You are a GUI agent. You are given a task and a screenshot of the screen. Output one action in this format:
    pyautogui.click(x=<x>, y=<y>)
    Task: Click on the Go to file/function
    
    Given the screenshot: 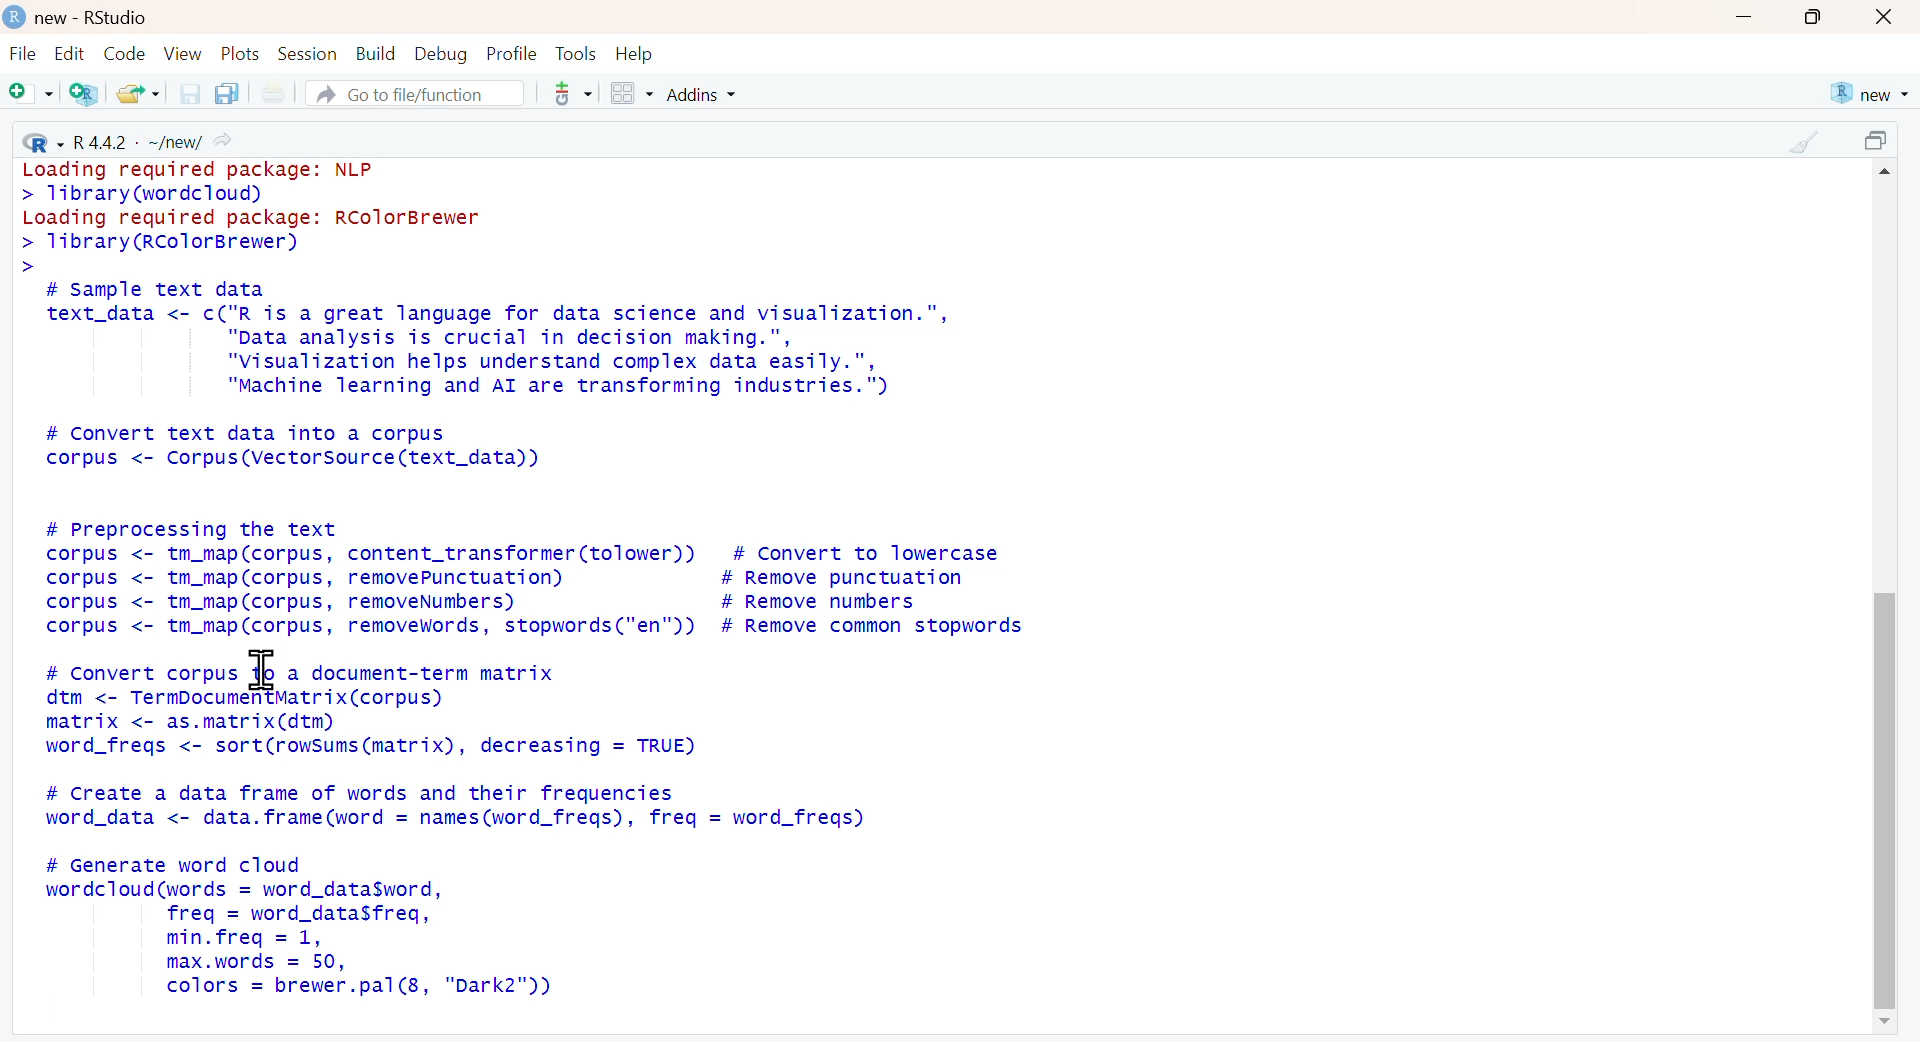 What is the action you would take?
    pyautogui.click(x=413, y=93)
    